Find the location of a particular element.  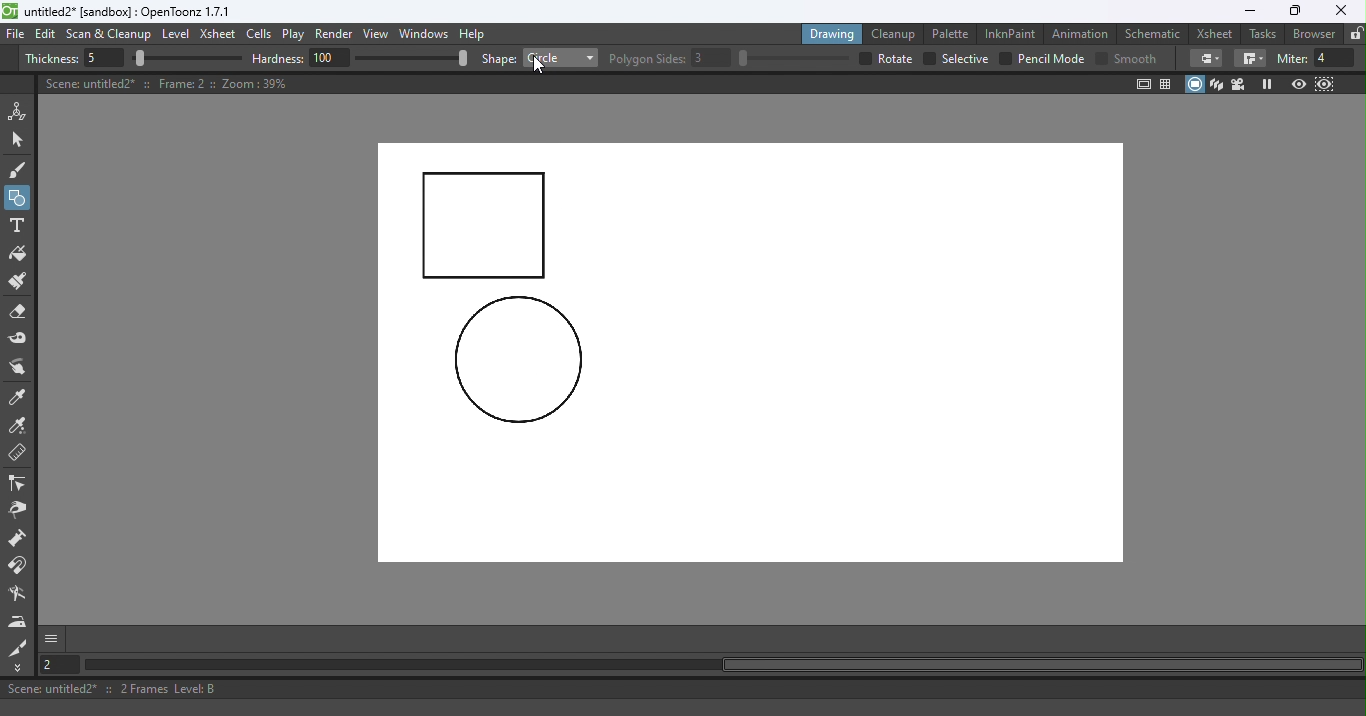

Pencil mode is located at coordinates (1050, 59).